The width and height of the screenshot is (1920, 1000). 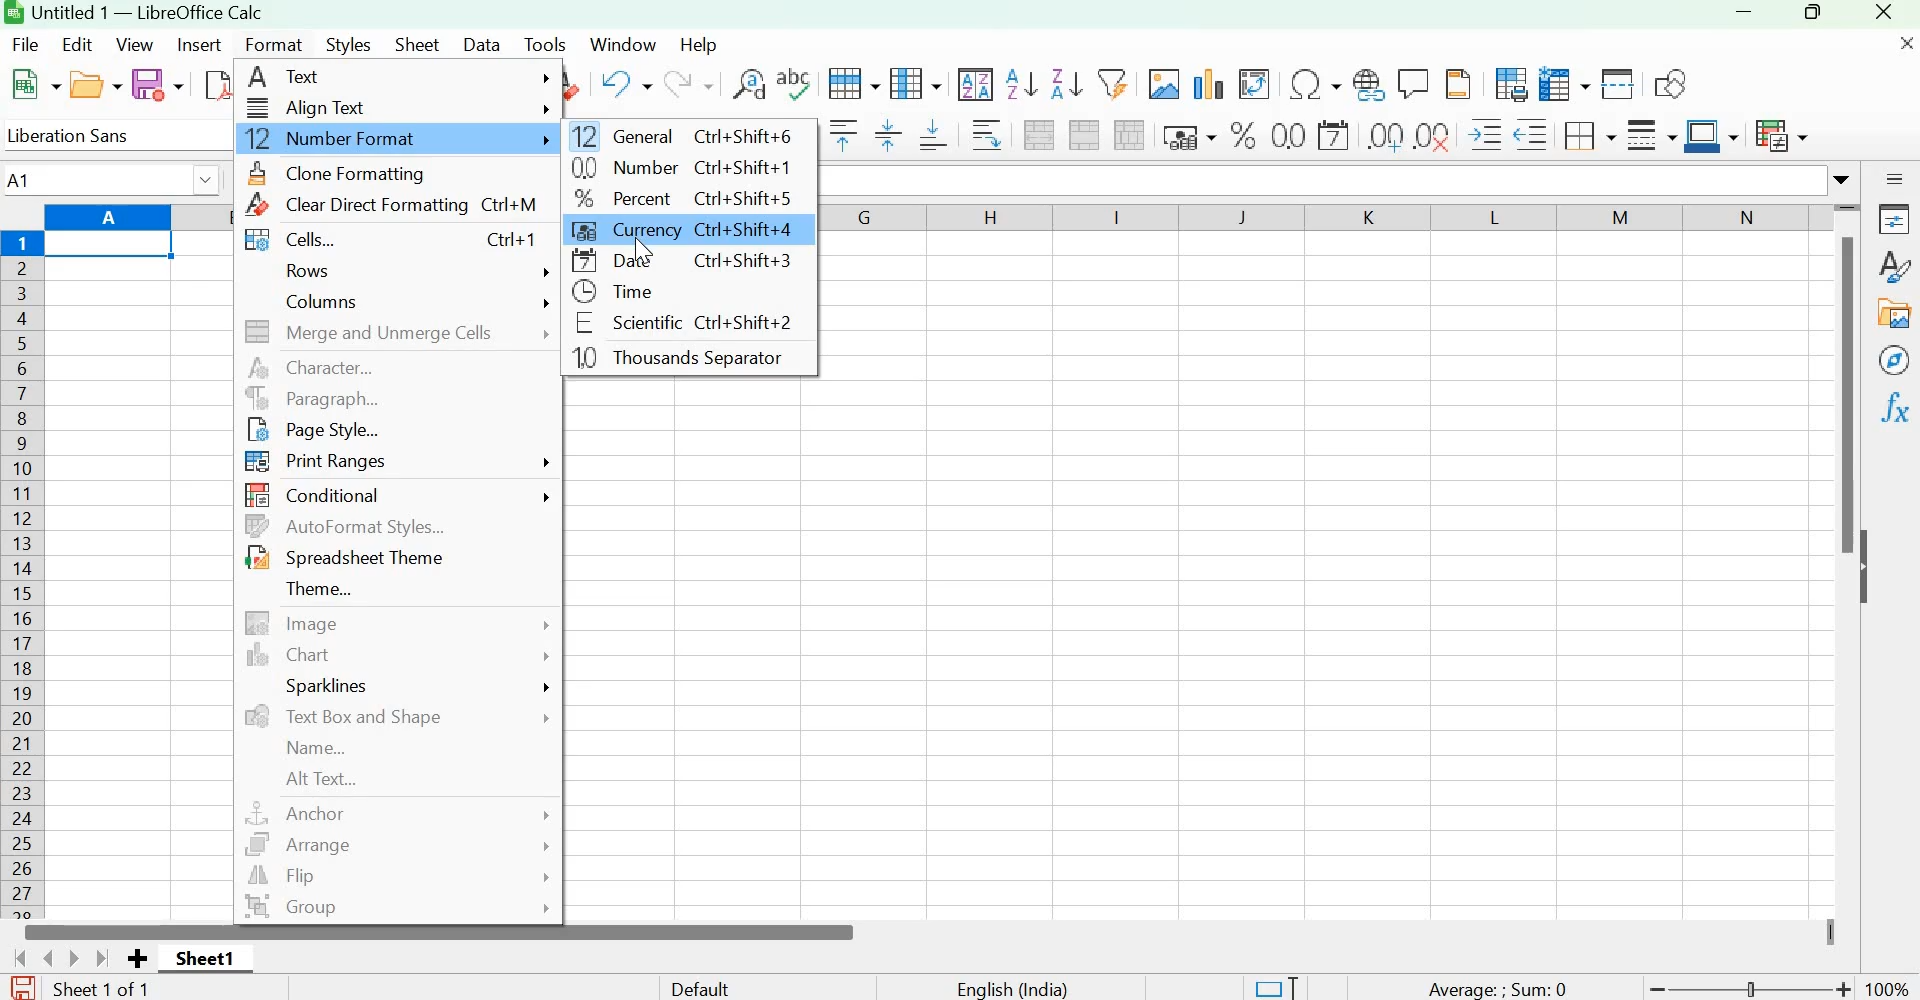 I want to click on Insert or Edit pivot table, so click(x=1253, y=81).